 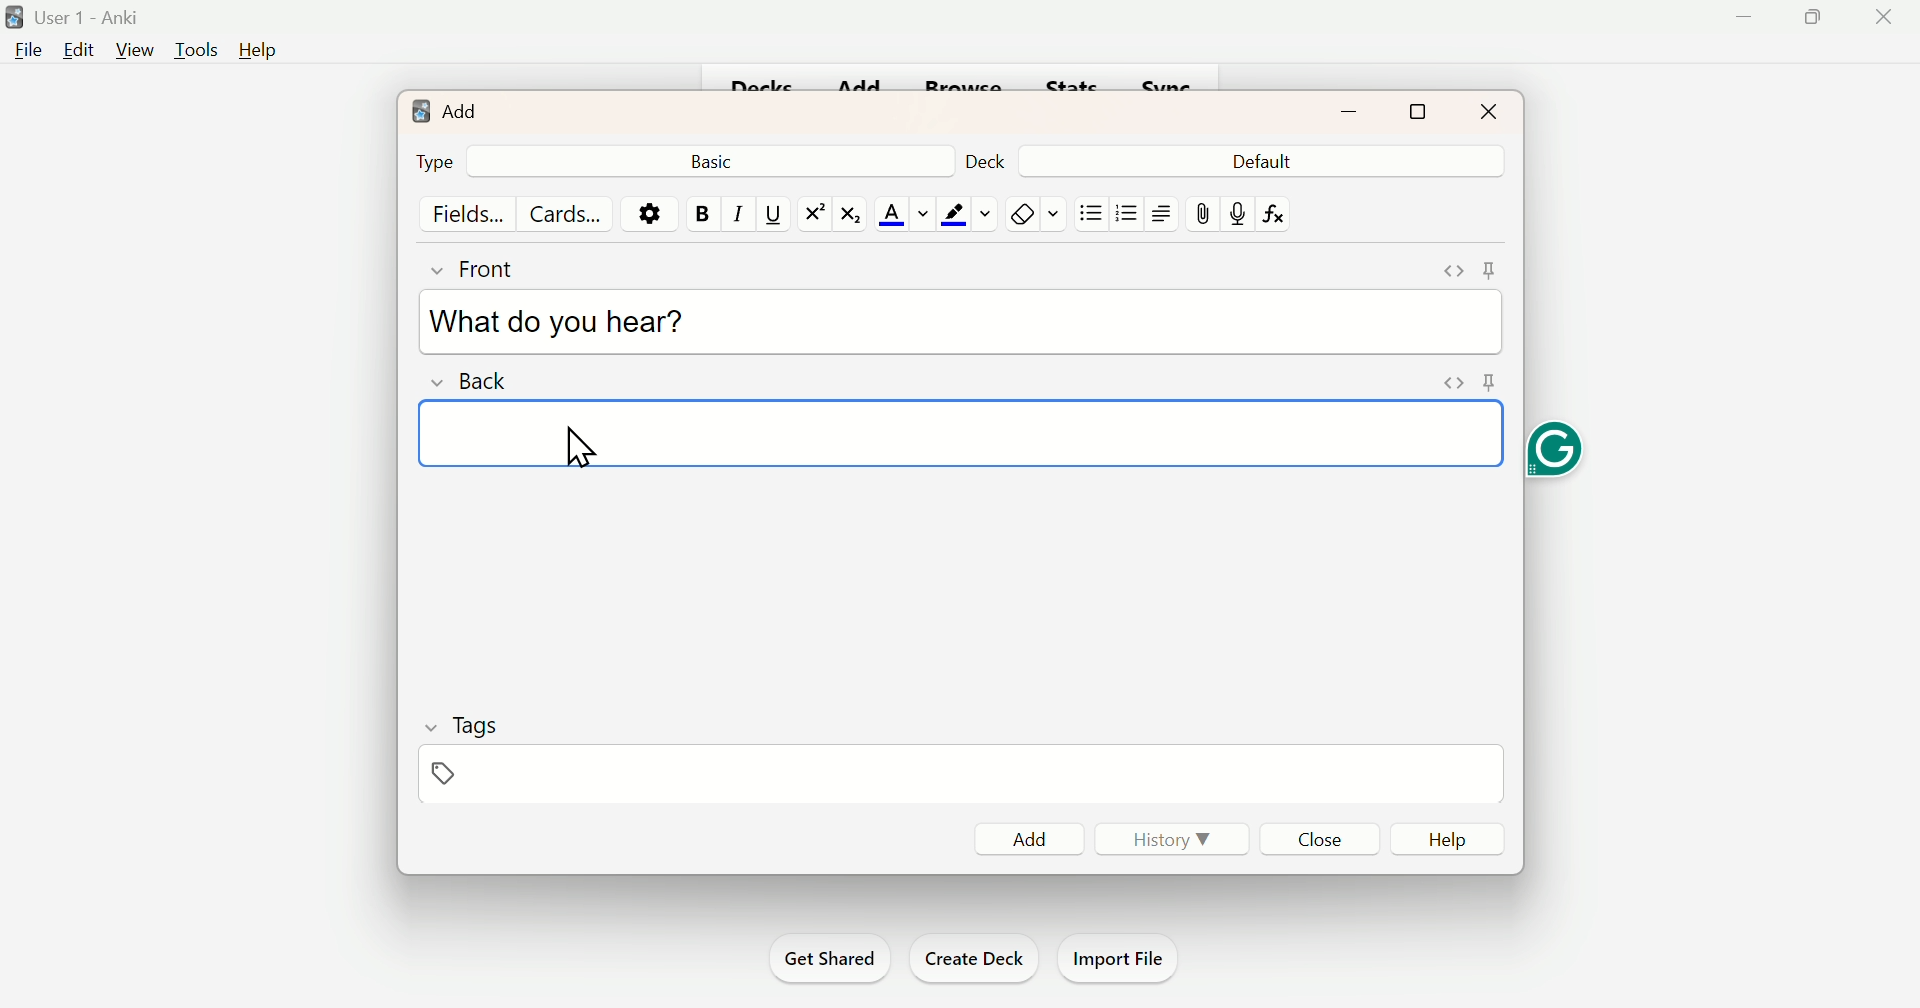 I want to click on Close, so click(x=1489, y=110).